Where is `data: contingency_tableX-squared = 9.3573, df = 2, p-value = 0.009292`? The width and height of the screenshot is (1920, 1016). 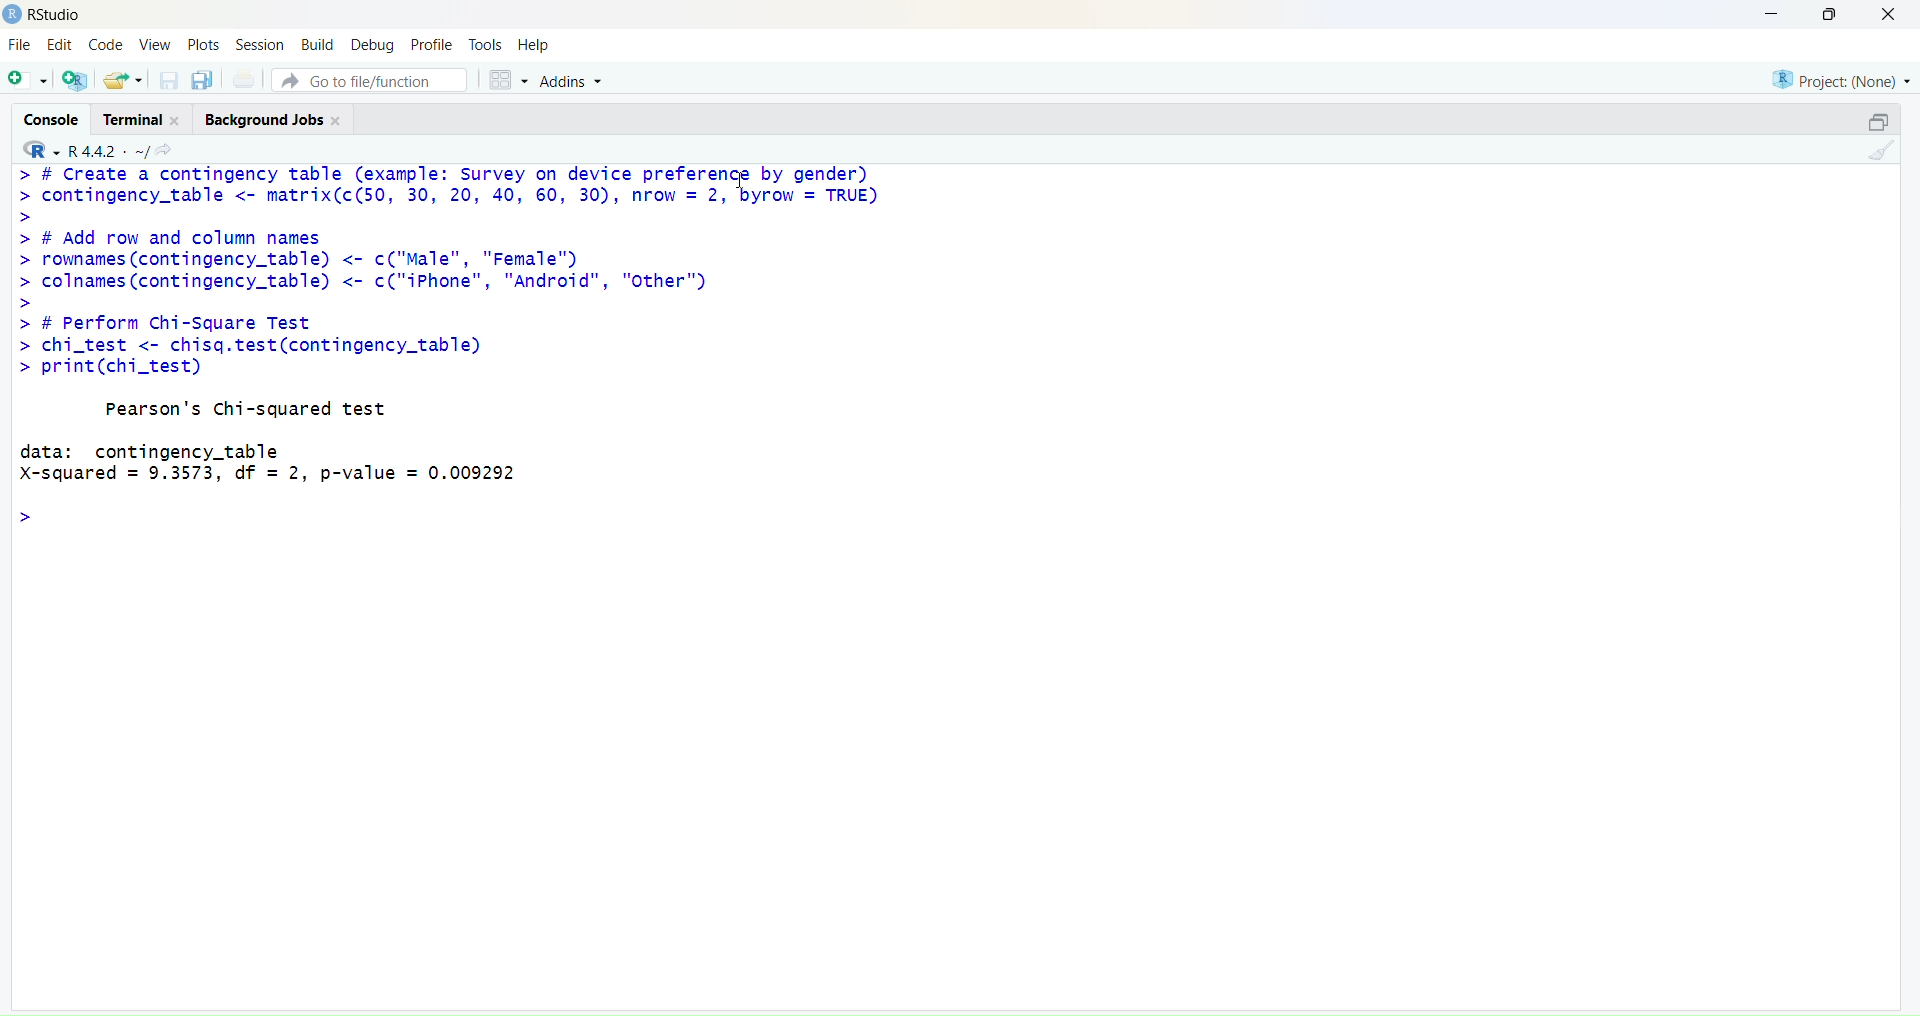
data: contingency_tableX-squared = 9.3573, df = 2, p-value = 0.009292 is located at coordinates (269, 463).